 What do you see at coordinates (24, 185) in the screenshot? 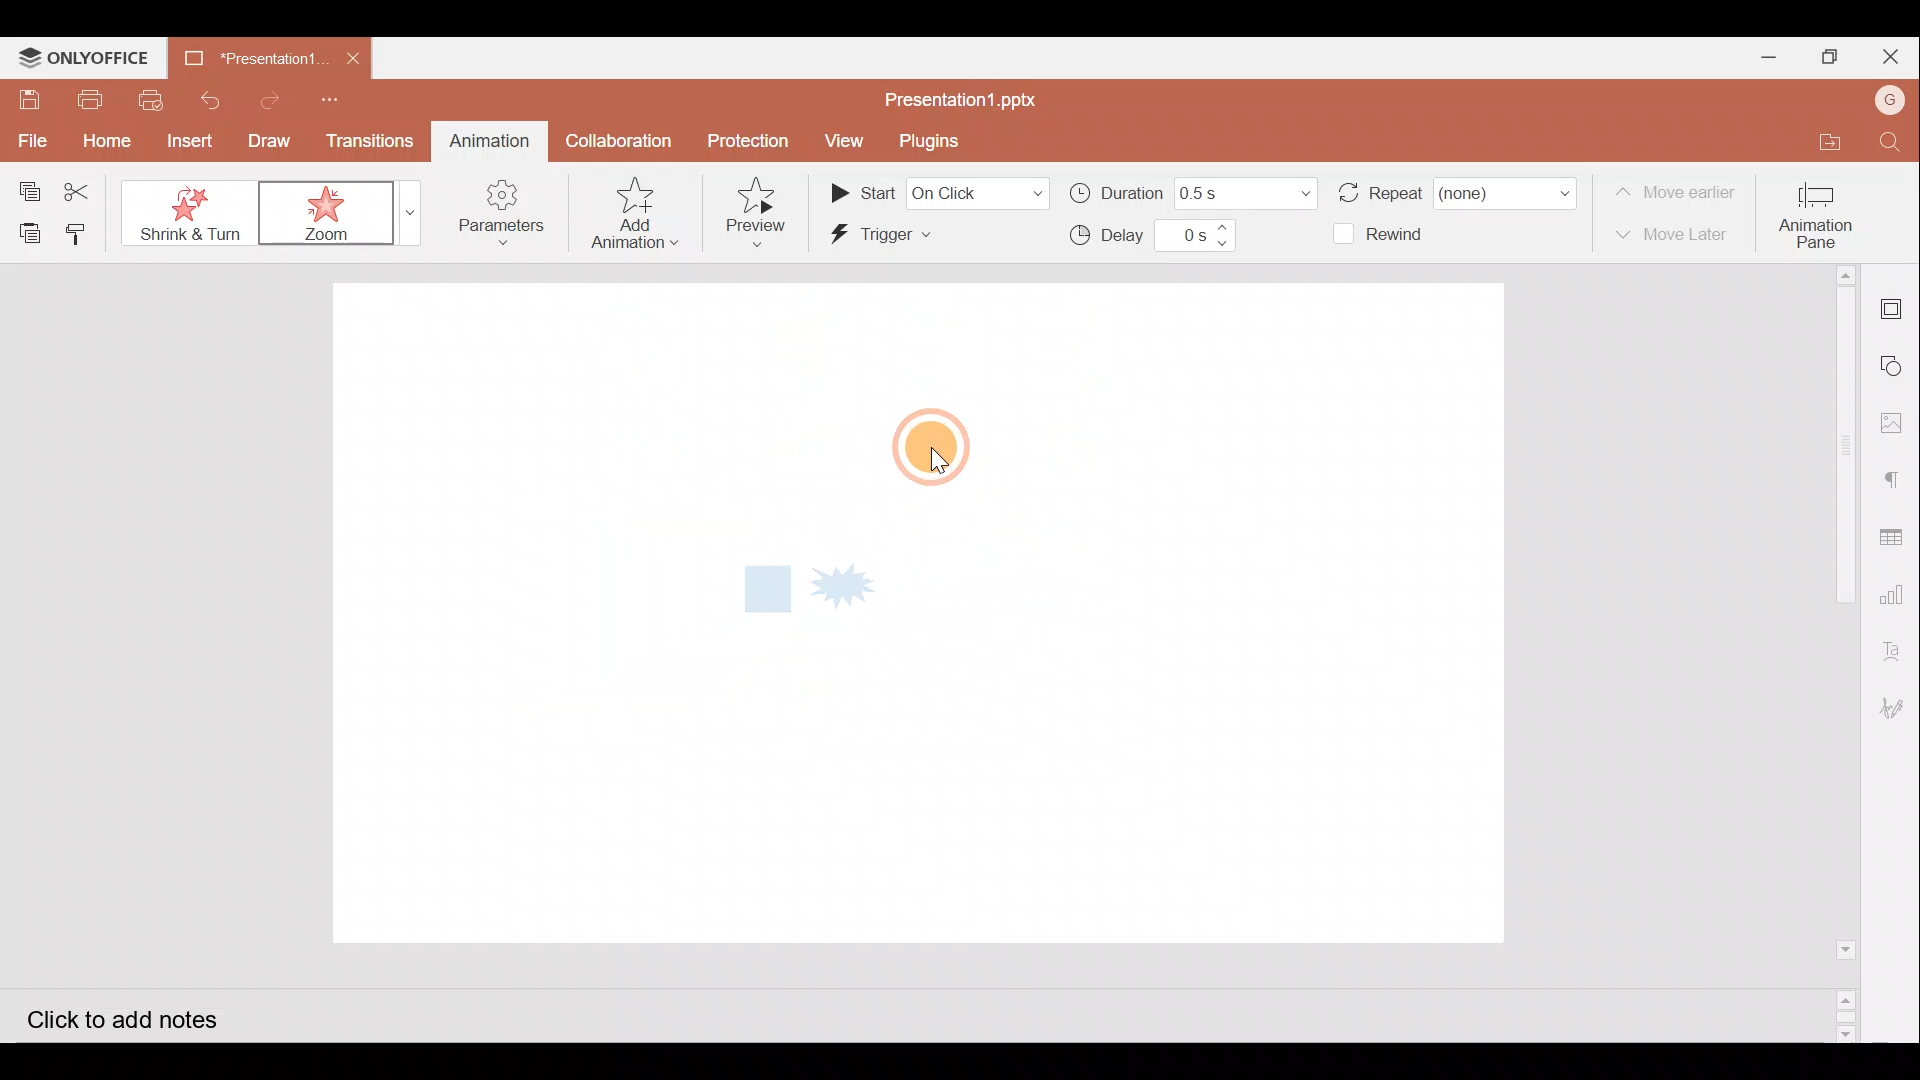
I see `Copy` at bounding box center [24, 185].